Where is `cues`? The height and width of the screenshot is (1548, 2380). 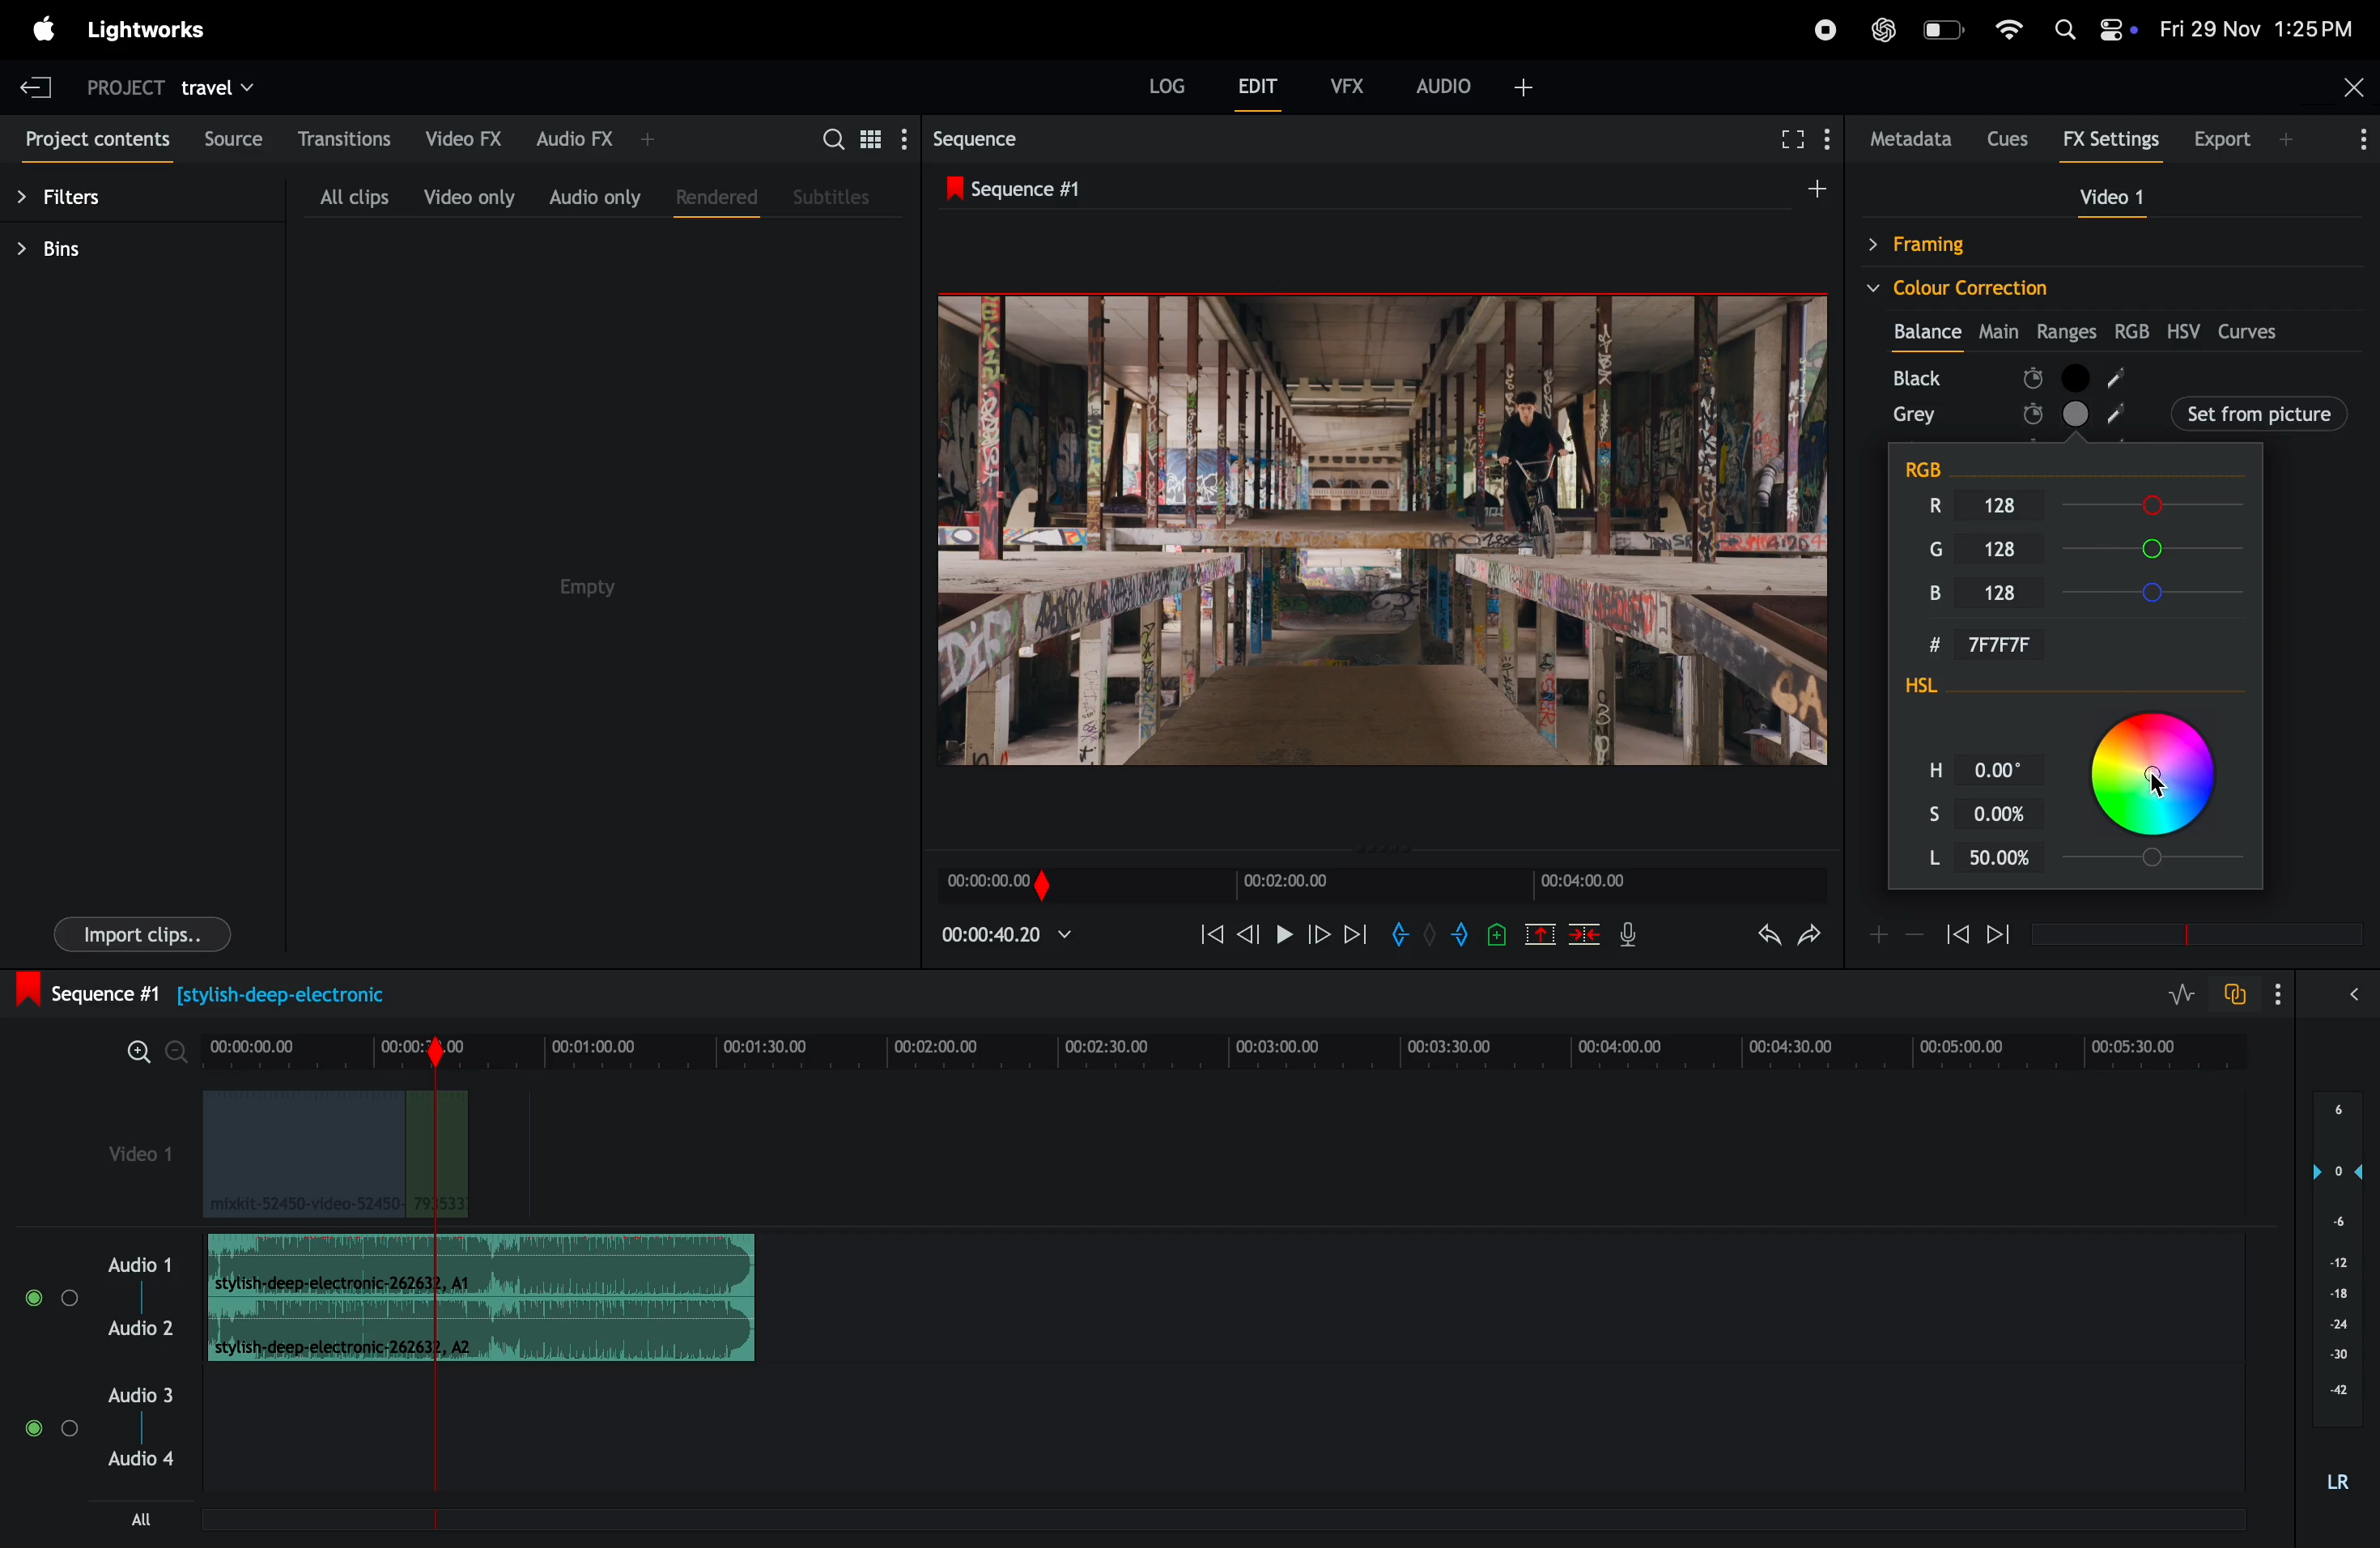 cues is located at coordinates (2007, 138).